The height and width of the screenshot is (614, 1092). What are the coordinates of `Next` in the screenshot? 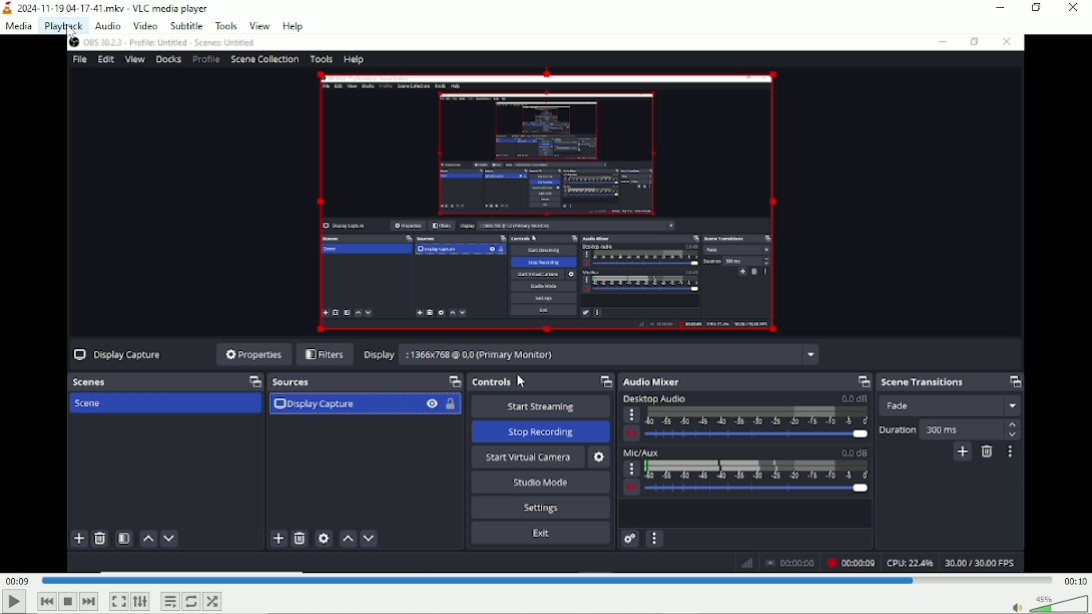 It's located at (88, 602).